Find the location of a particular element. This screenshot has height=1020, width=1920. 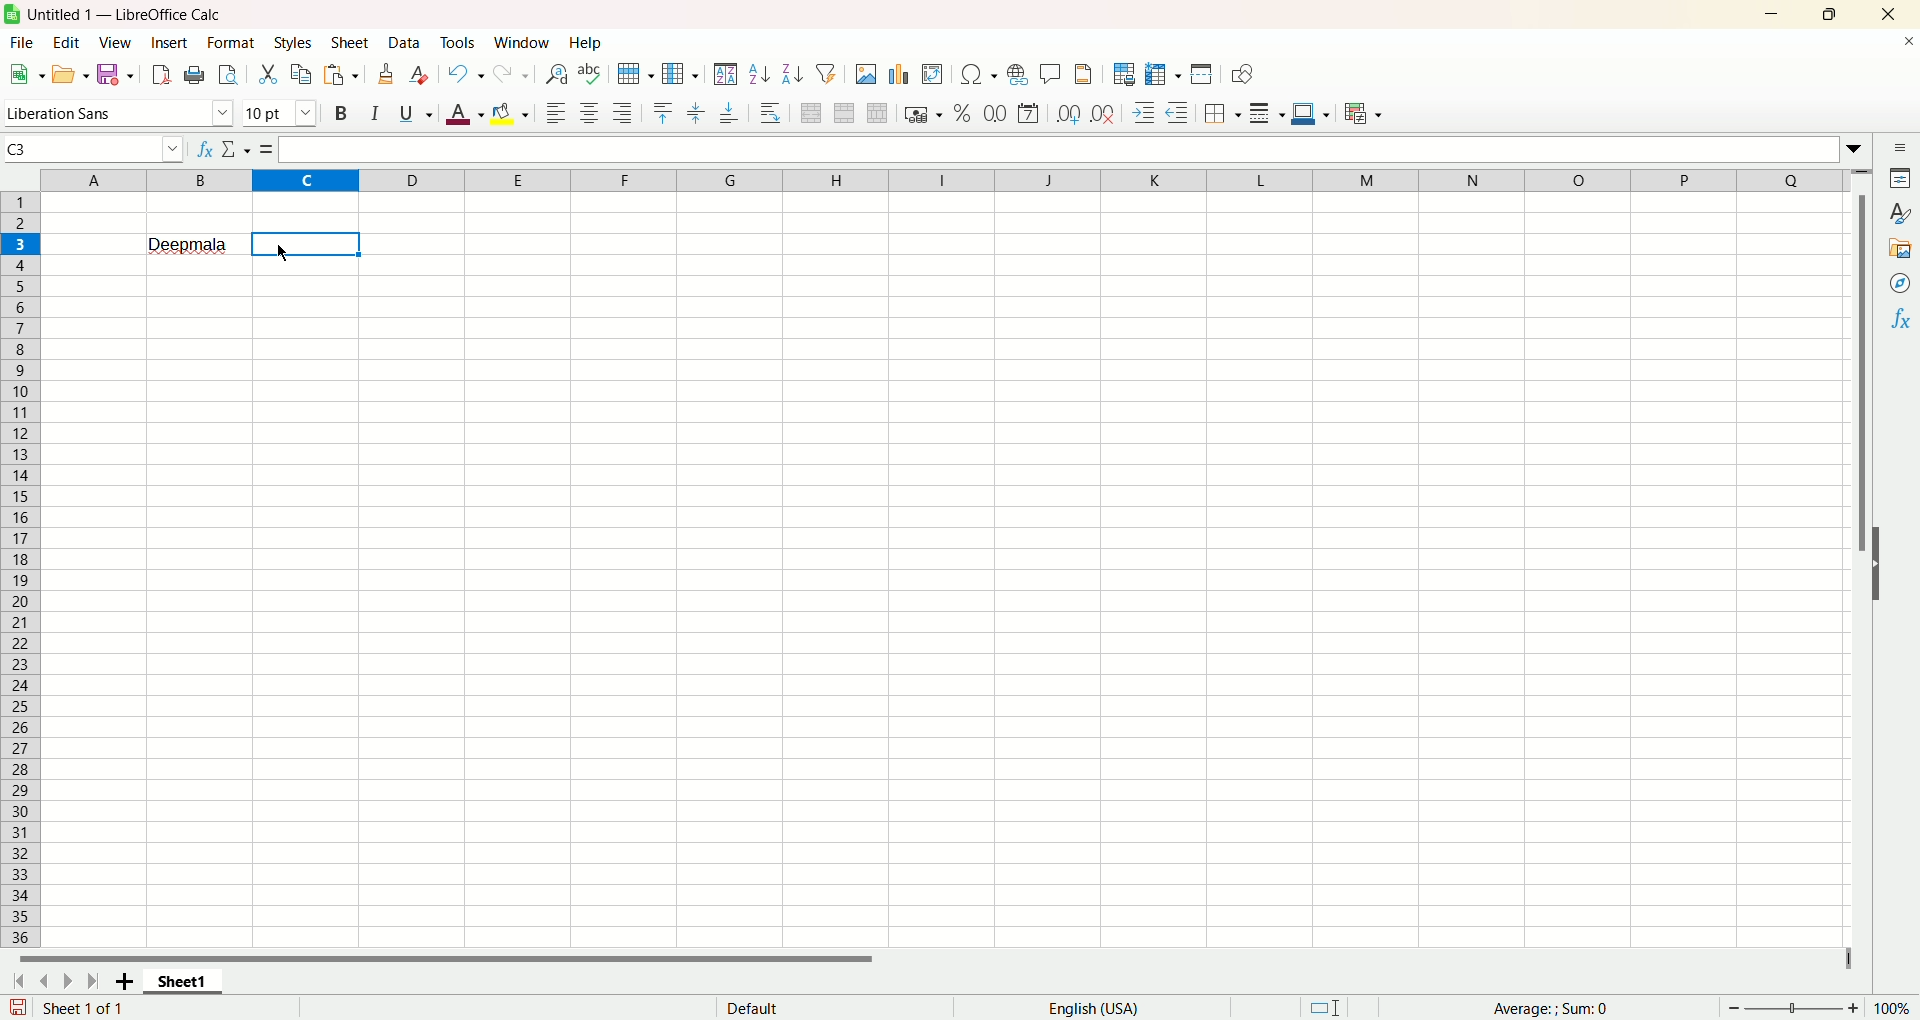

Increase indent is located at coordinates (1143, 113).